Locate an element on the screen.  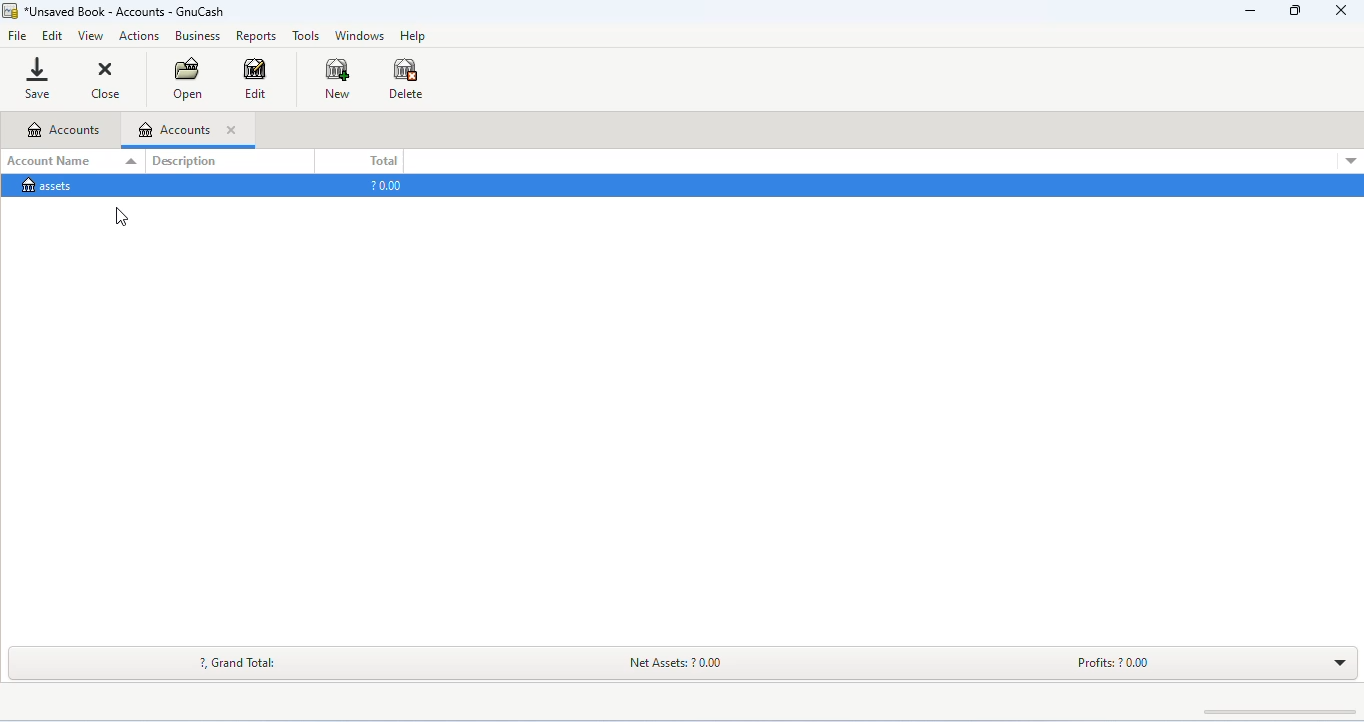
close is located at coordinates (107, 82).